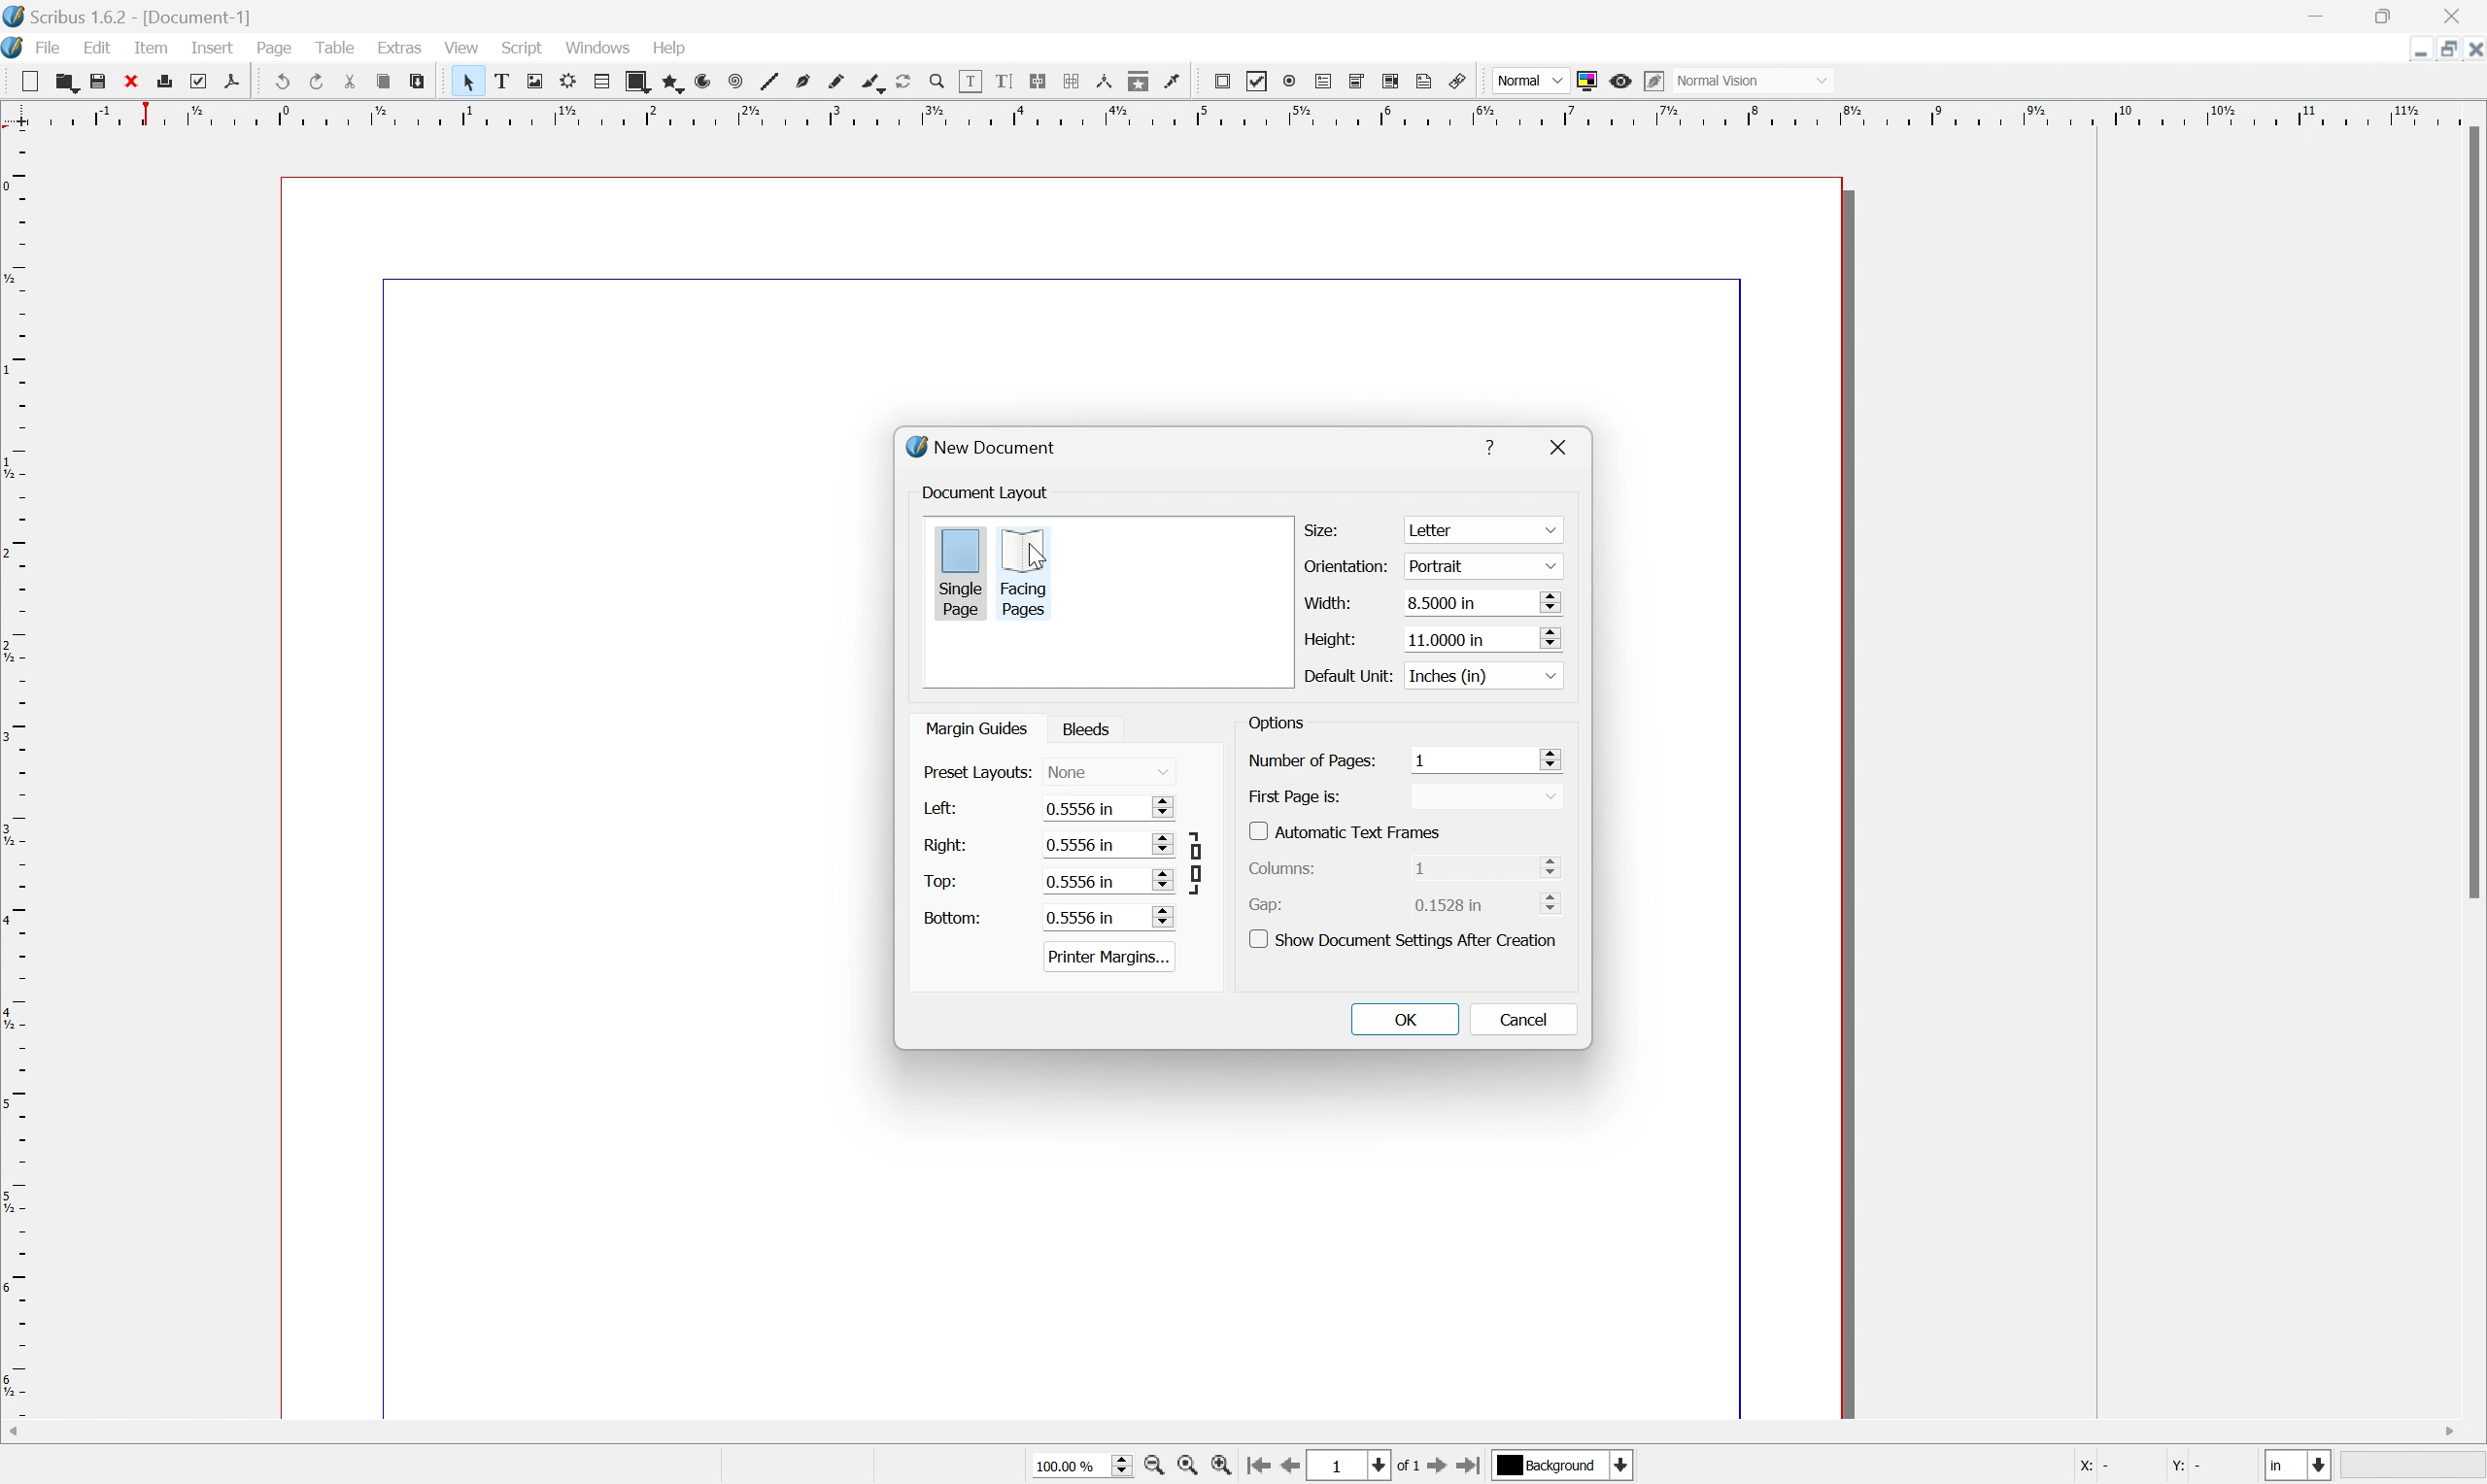 Image resolution: width=2487 pixels, height=1484 pixels. I want to click on Insert, so click(211, 49).